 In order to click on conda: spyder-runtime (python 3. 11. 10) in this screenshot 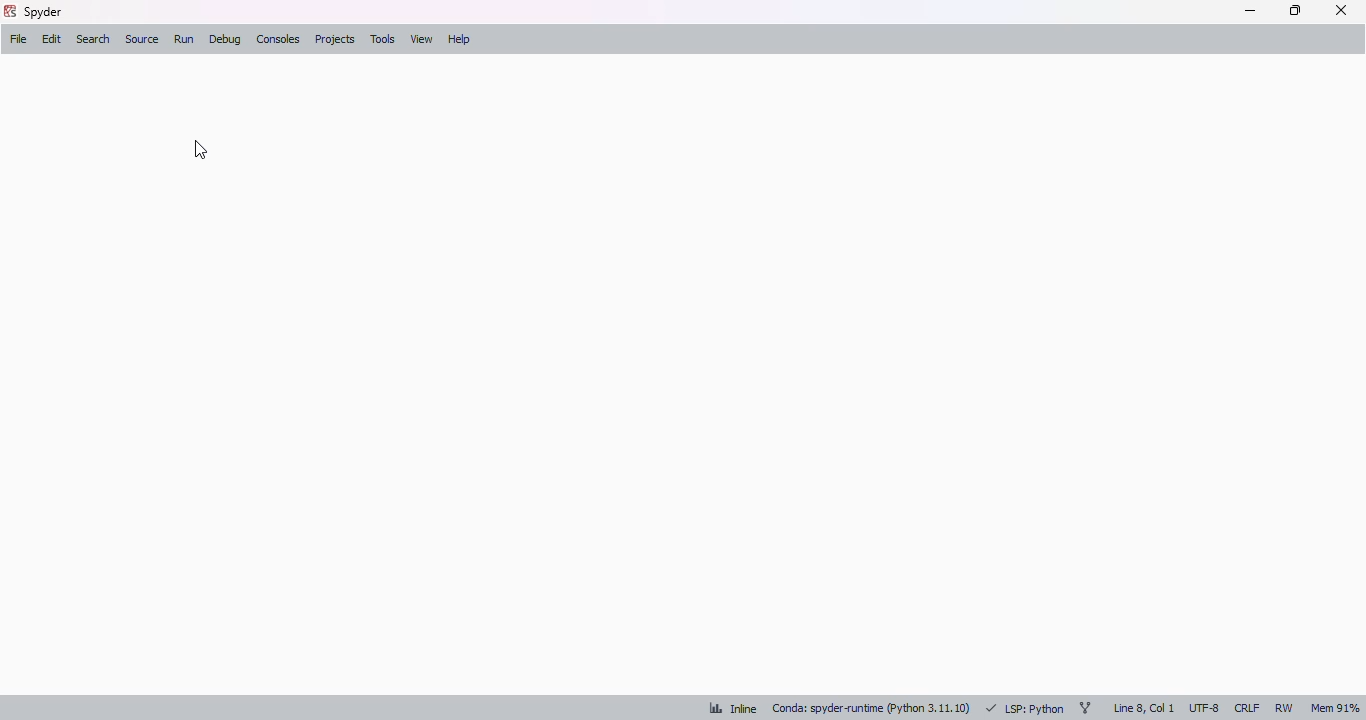, I will do `click(871, 709)`.